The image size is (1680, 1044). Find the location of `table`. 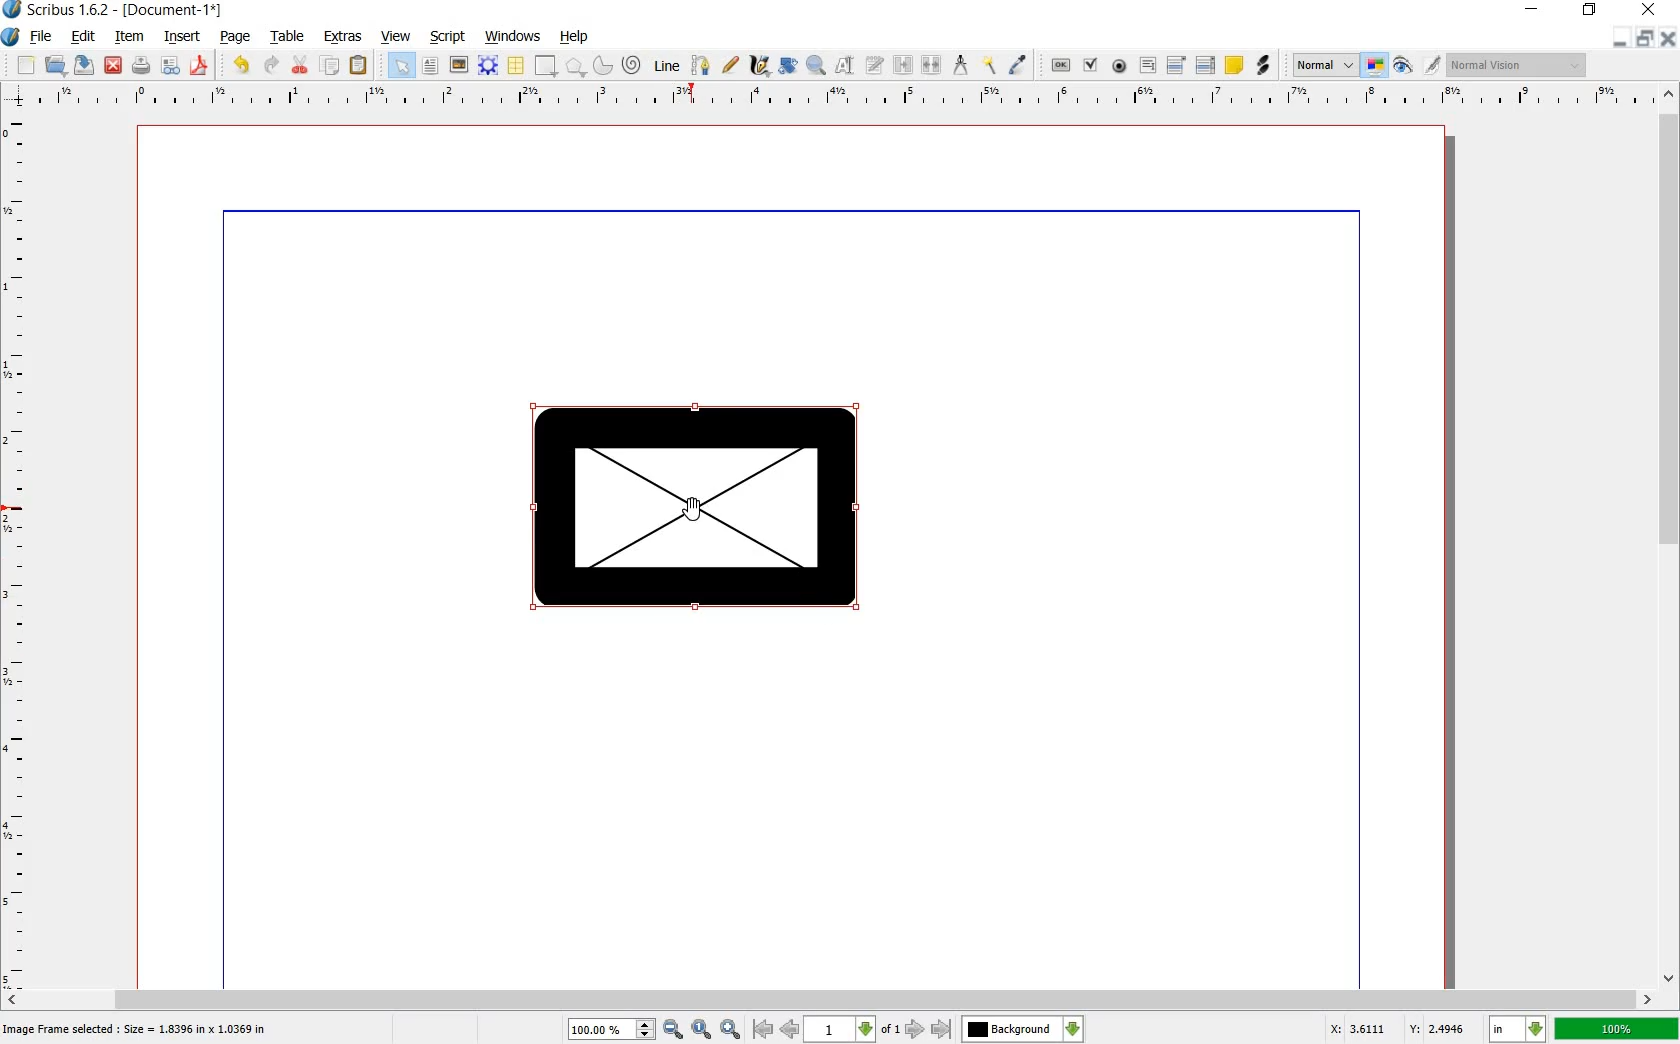

table is located at coordinates (289, 37).